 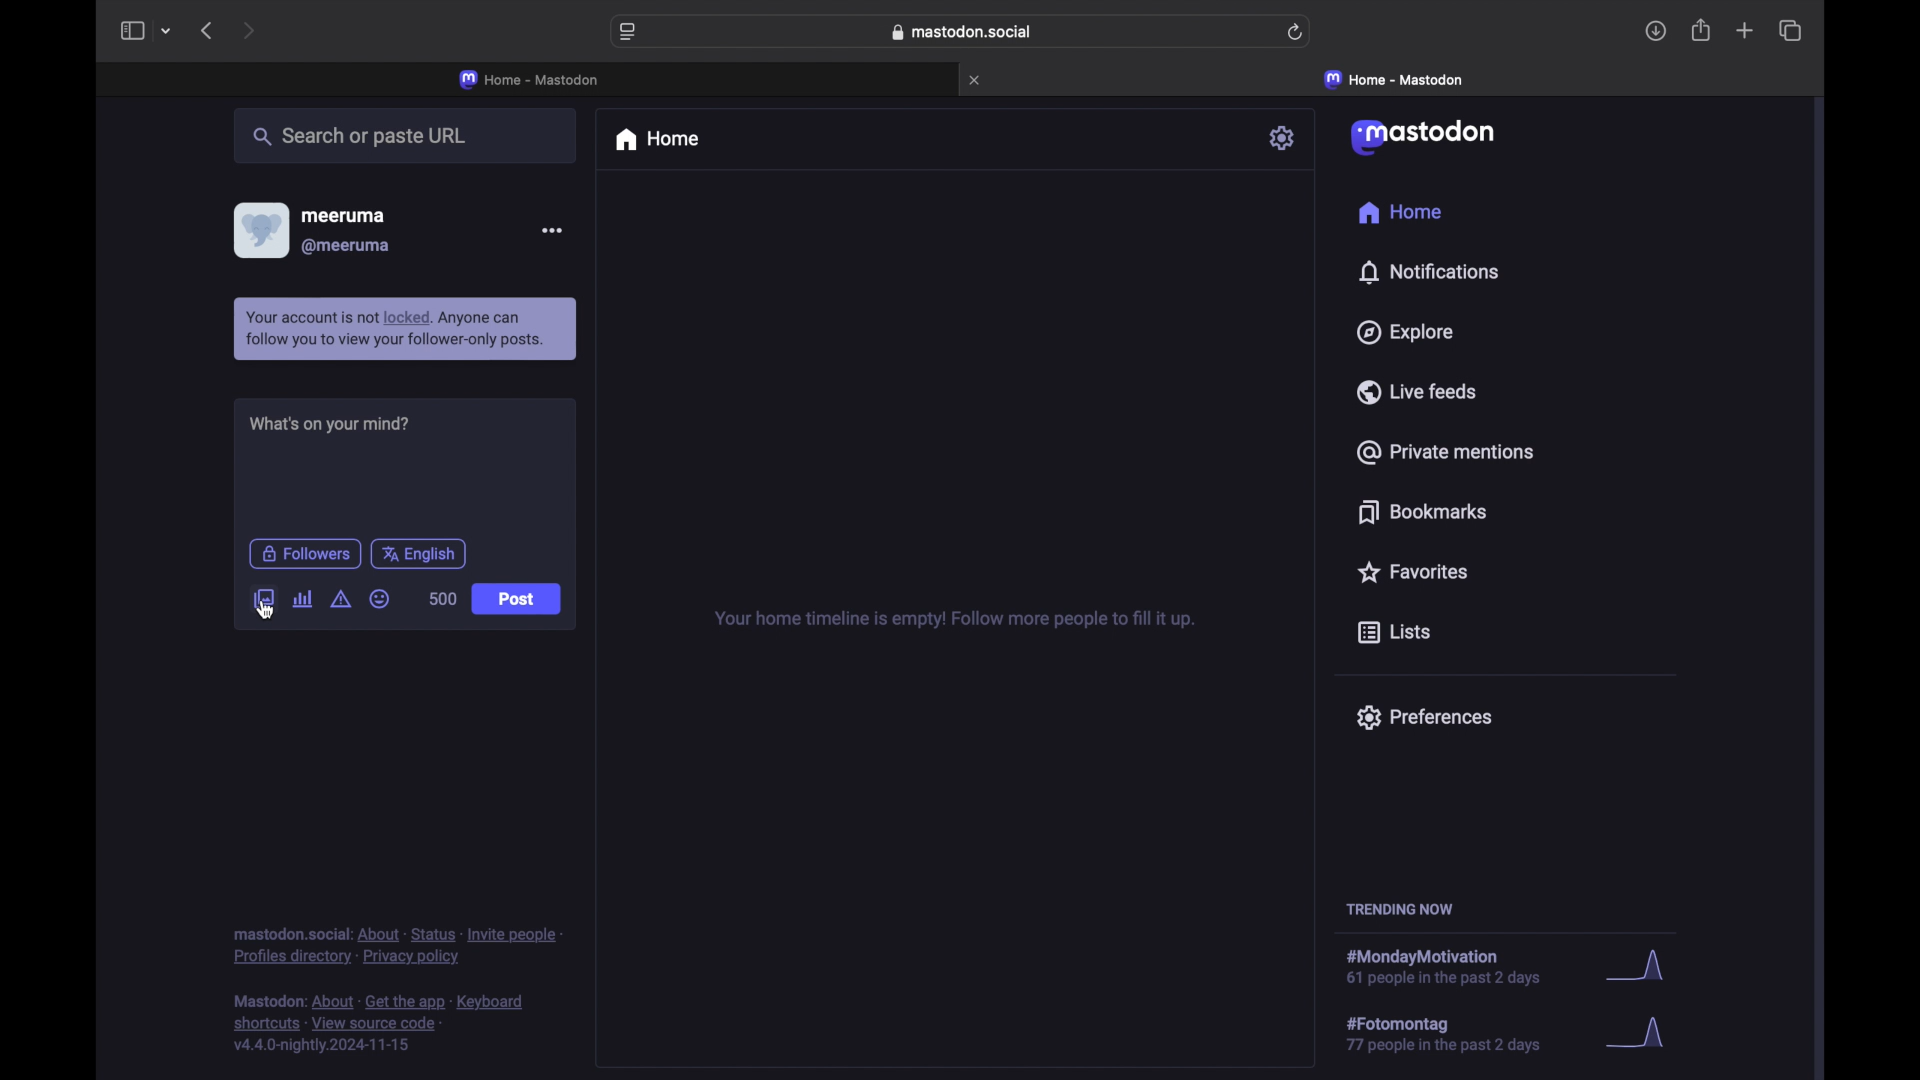 I want to click on show tab overview, so click(x=1789, y=30).